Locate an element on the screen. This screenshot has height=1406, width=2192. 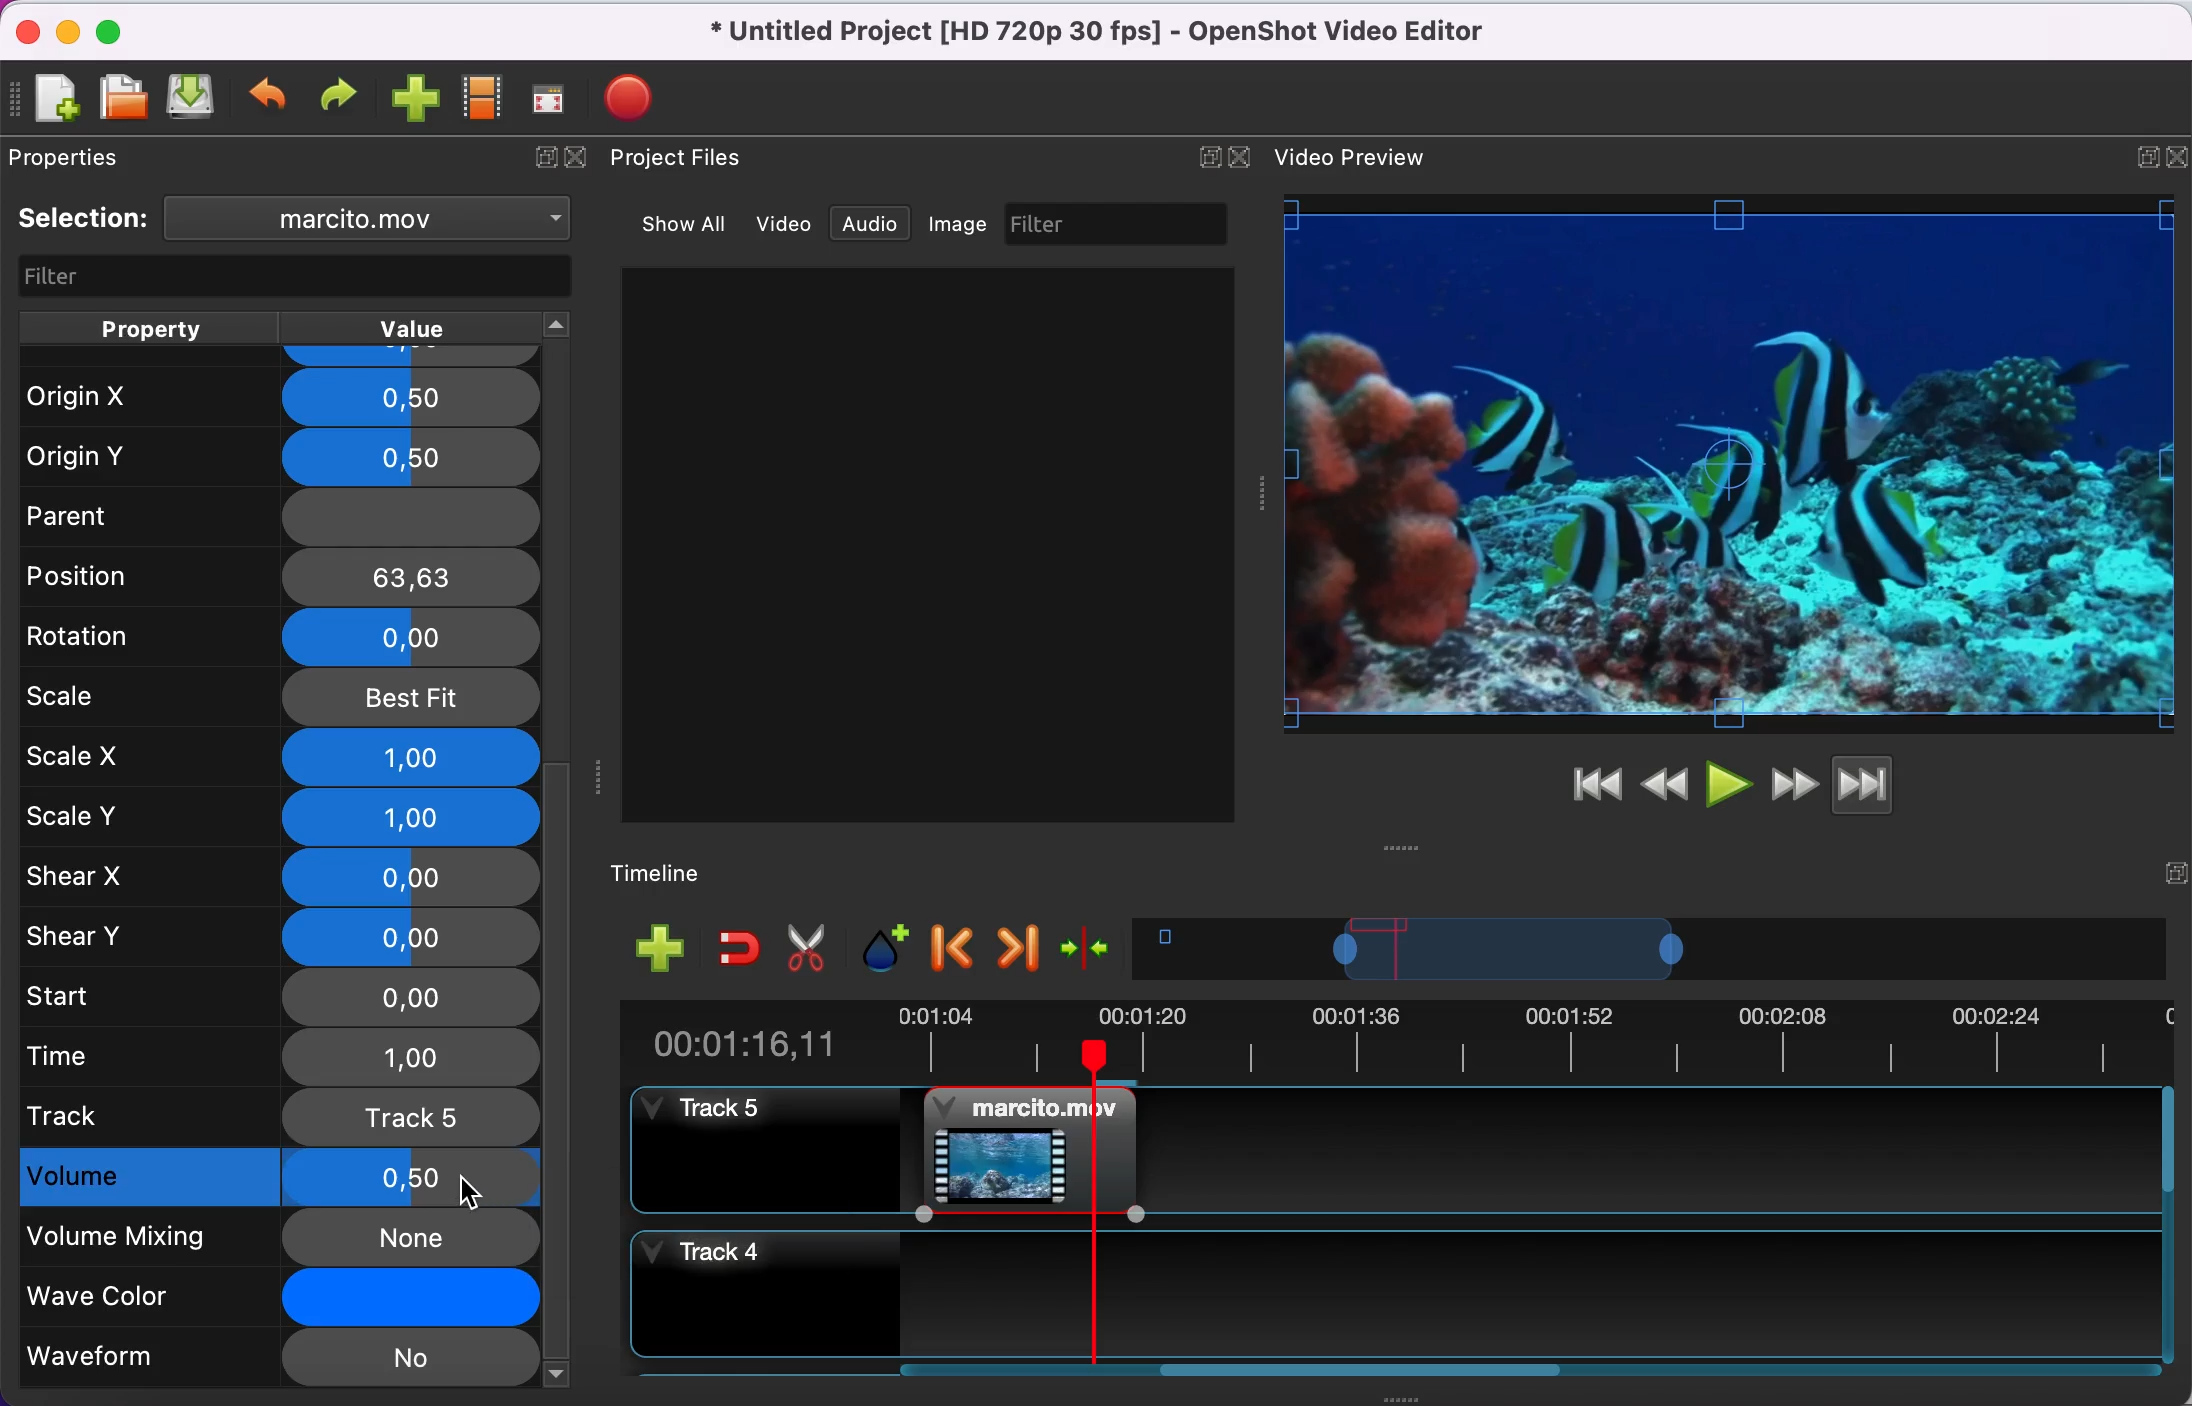
audio is located at coordinates (877, 226).